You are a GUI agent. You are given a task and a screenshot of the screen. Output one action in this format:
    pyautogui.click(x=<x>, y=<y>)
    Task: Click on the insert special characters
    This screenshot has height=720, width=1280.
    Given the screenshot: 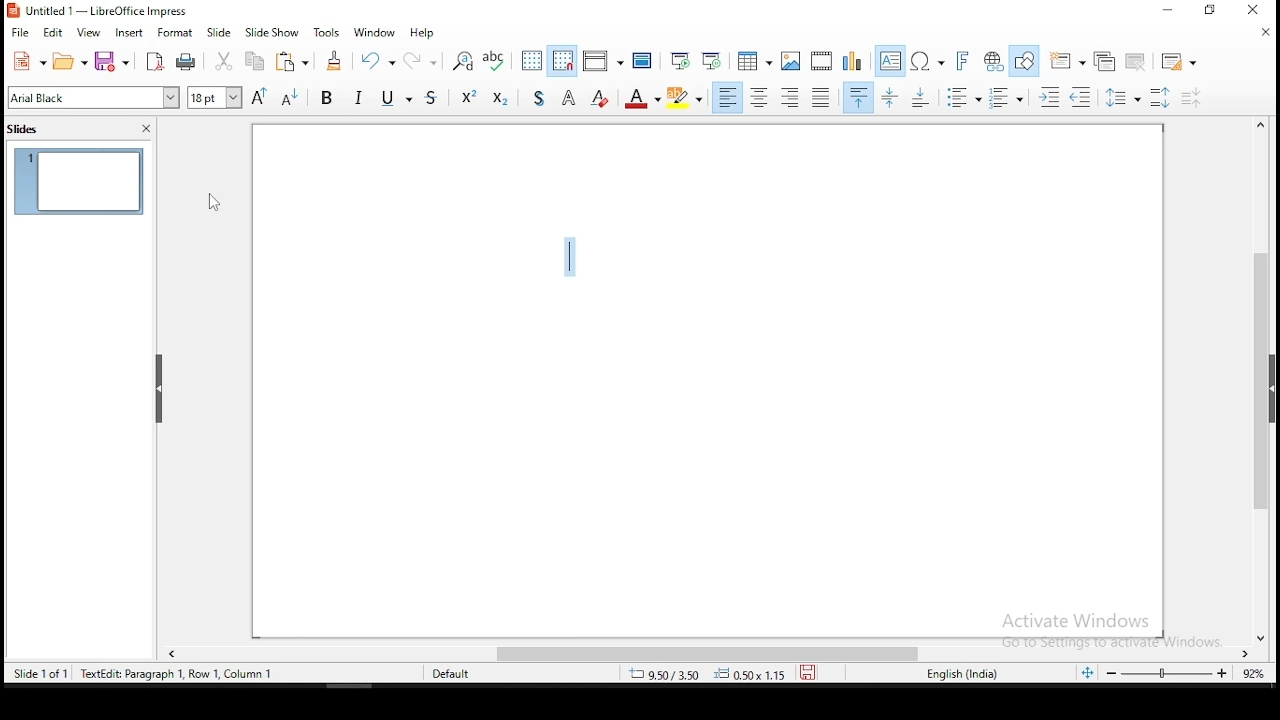 What is the action you would take?
    pyautogui.click(x=927, y=61)
    